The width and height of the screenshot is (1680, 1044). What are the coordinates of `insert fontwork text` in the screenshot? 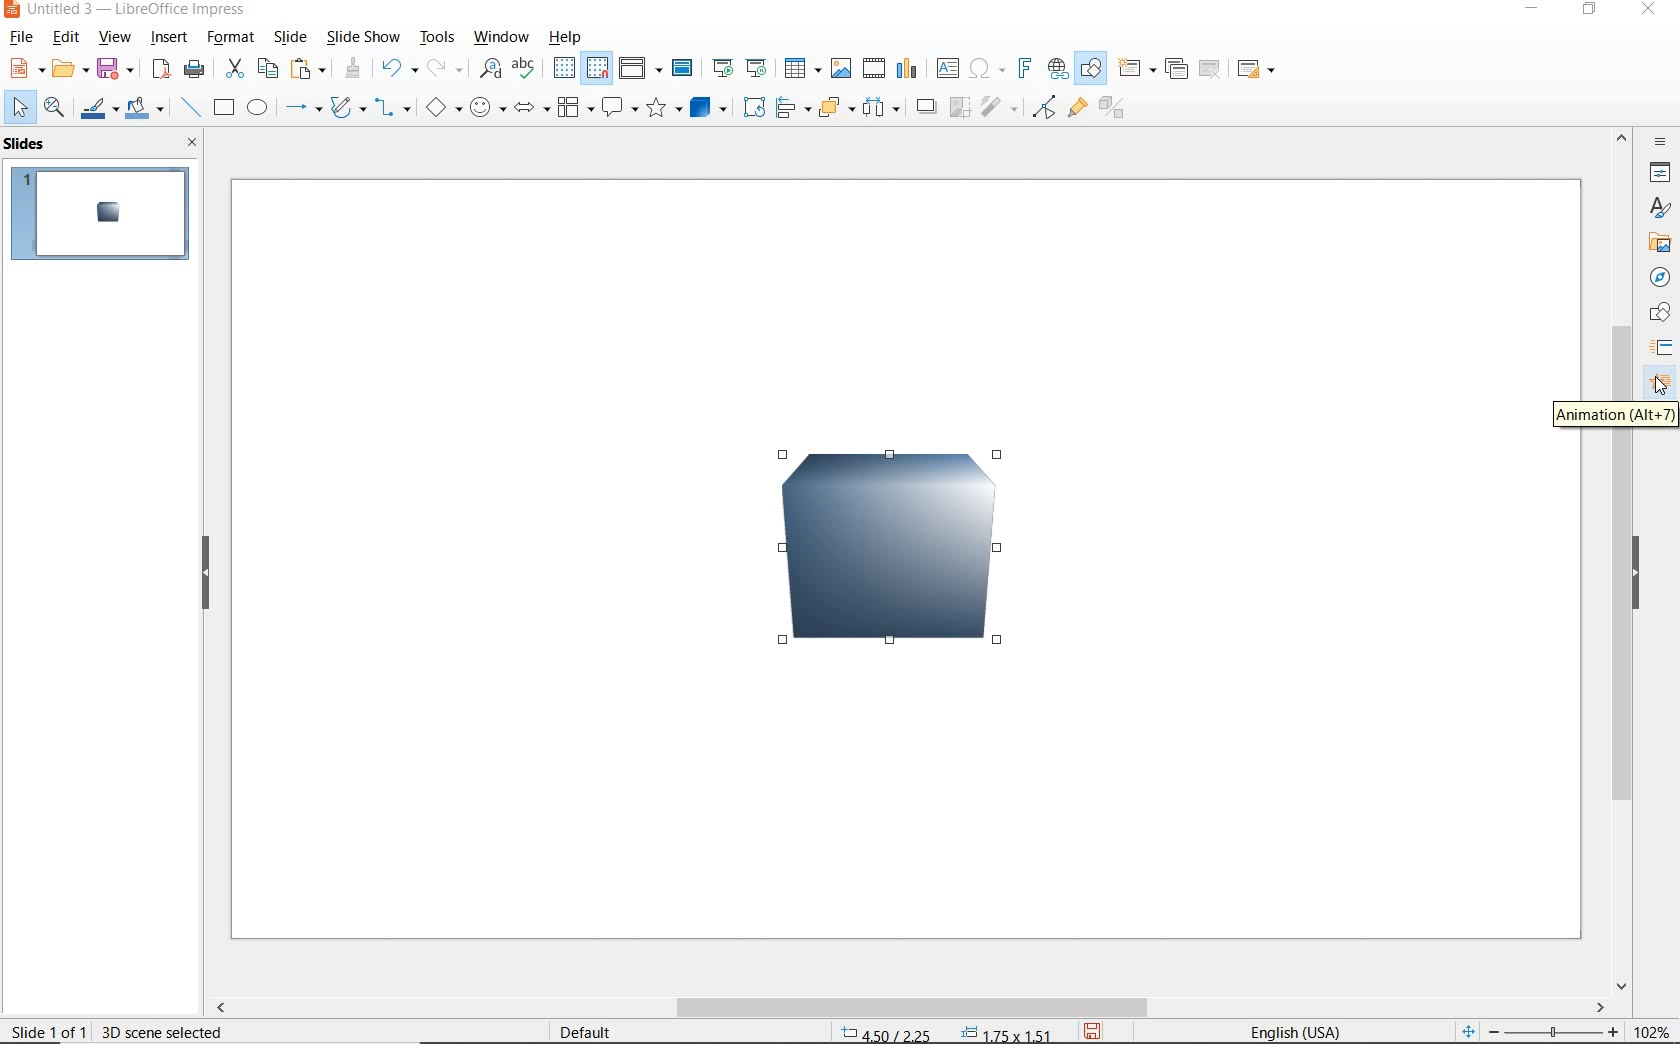 It's located at (1023, 69).